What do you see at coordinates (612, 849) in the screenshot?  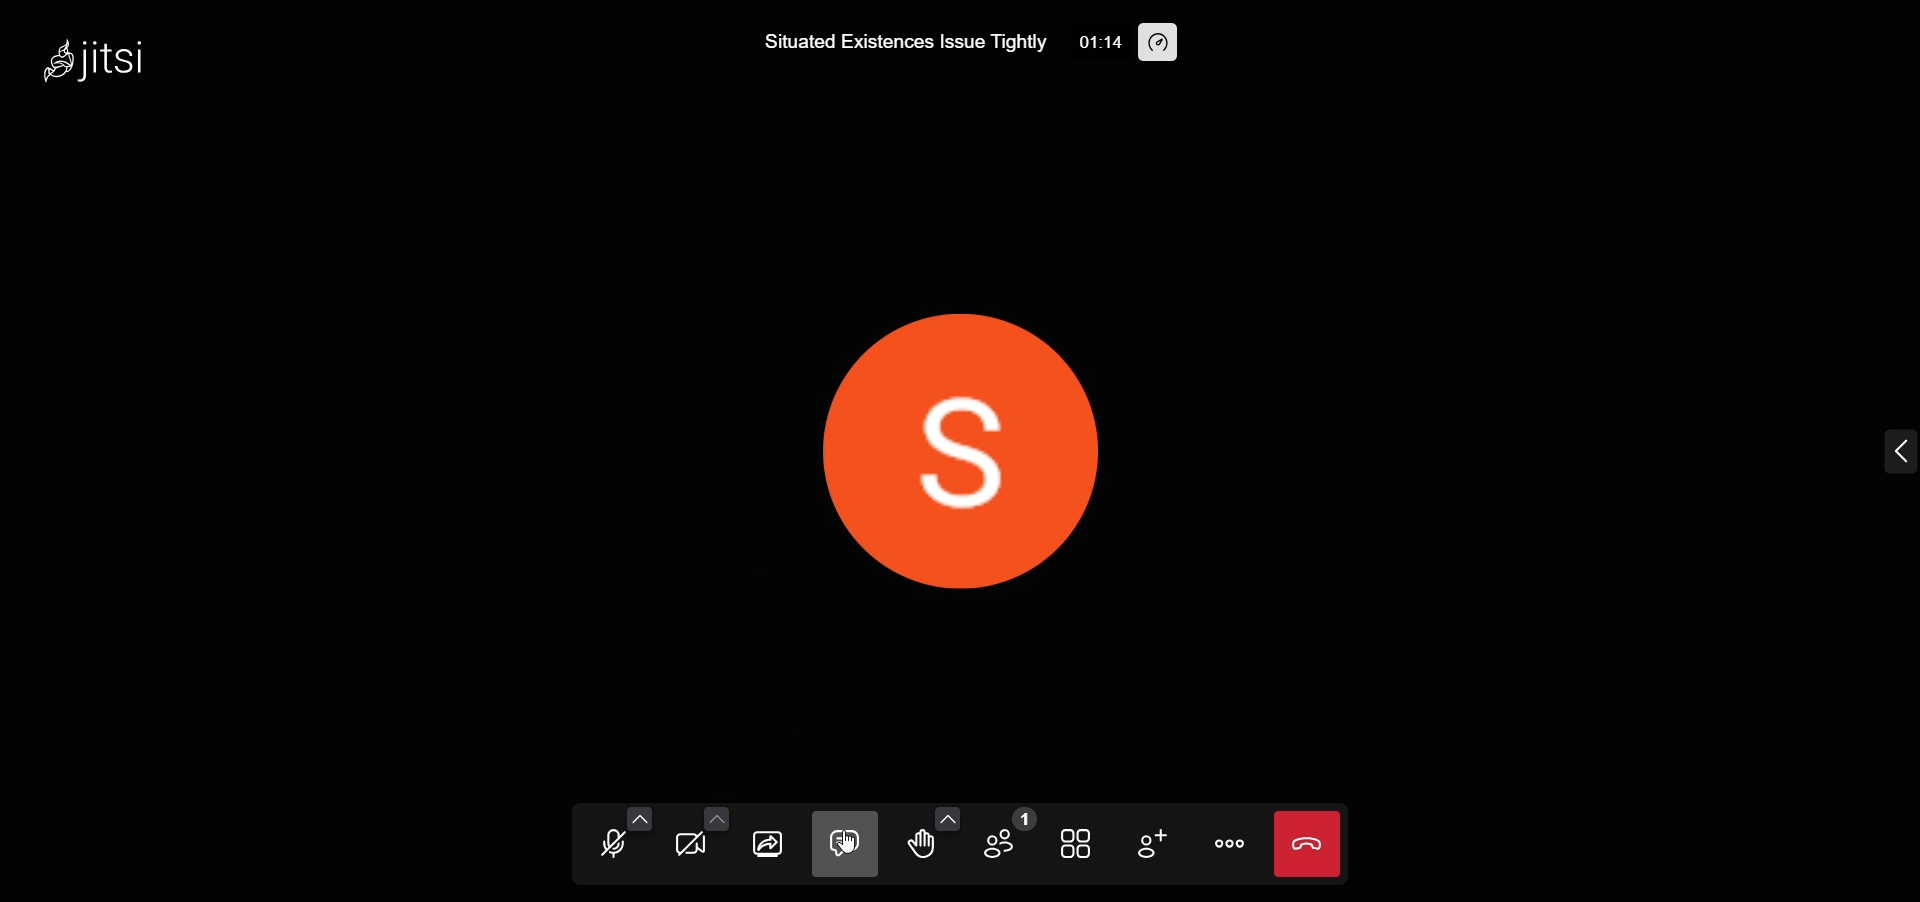 I see `microphone` at bounding box center [612, 849].